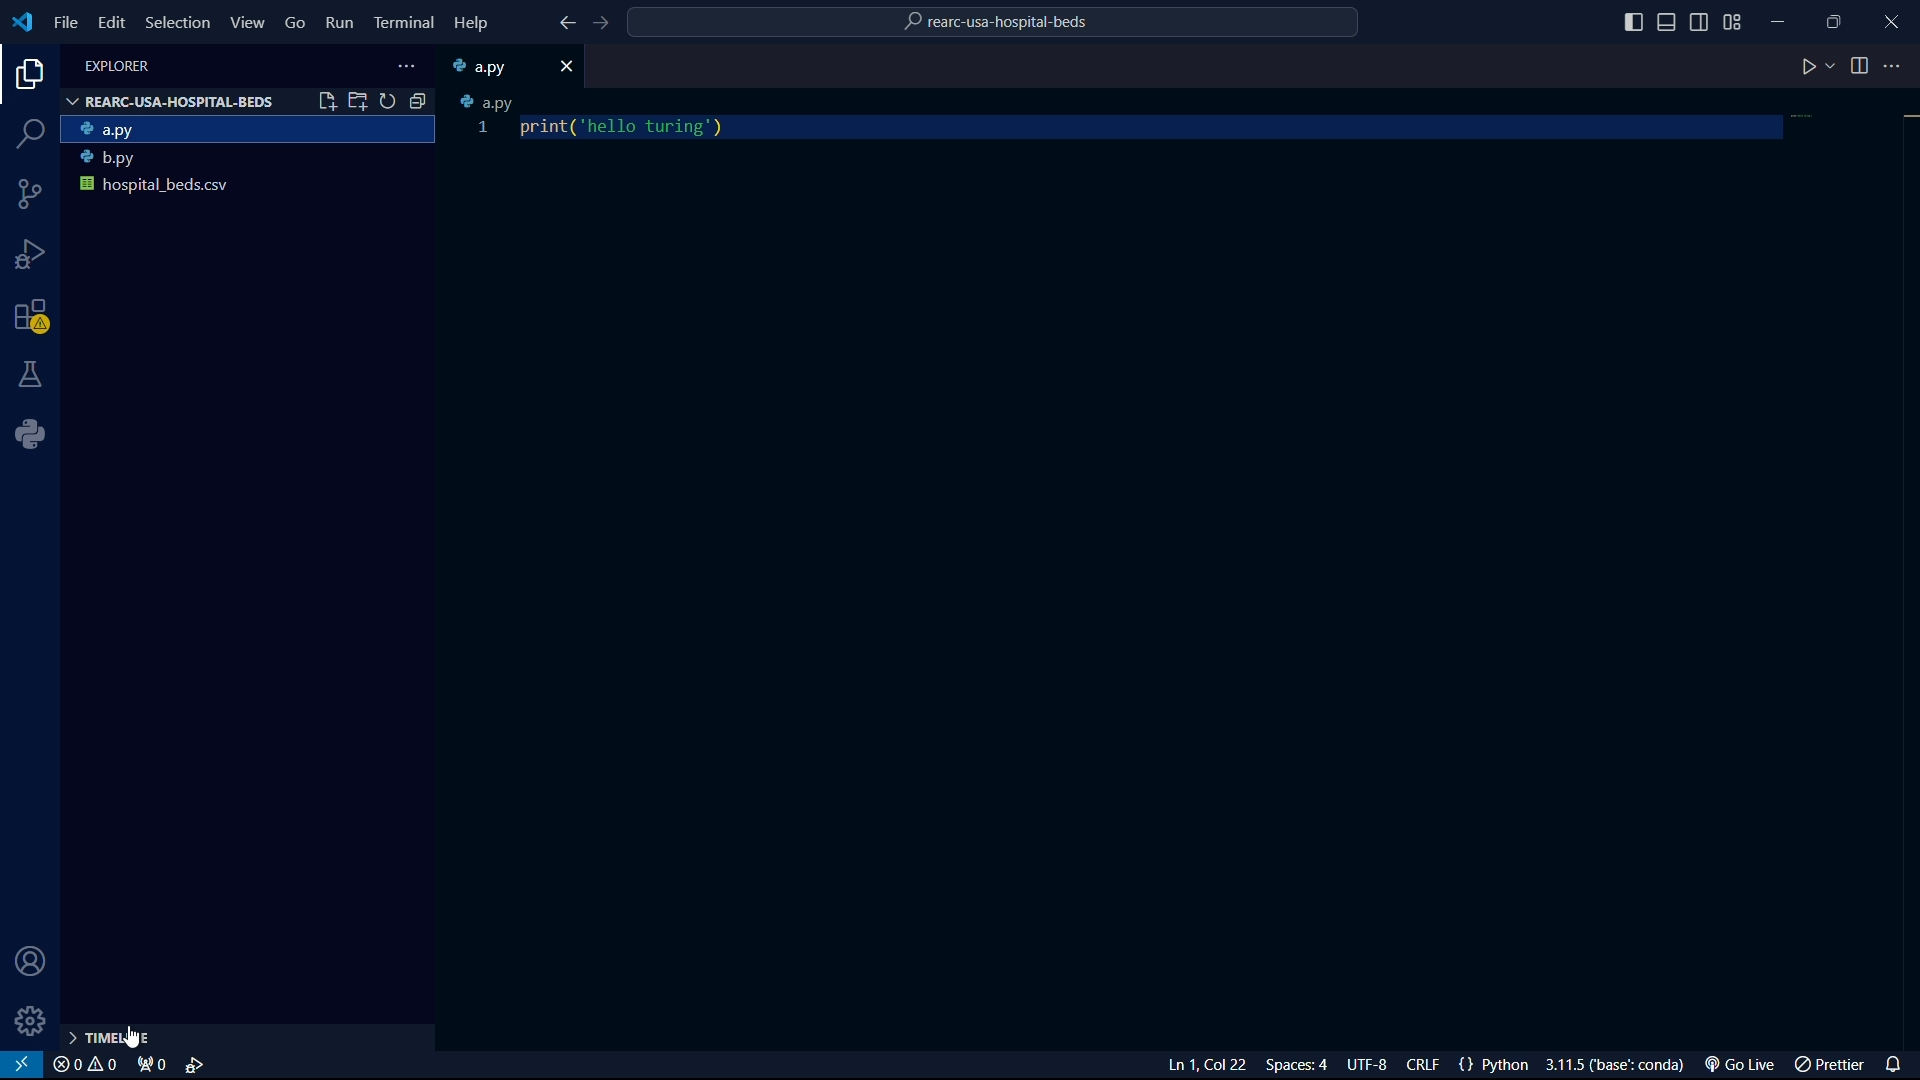  Describe the element at coordinates (65, 23) in the screenshot. I see `file menu` at that location.